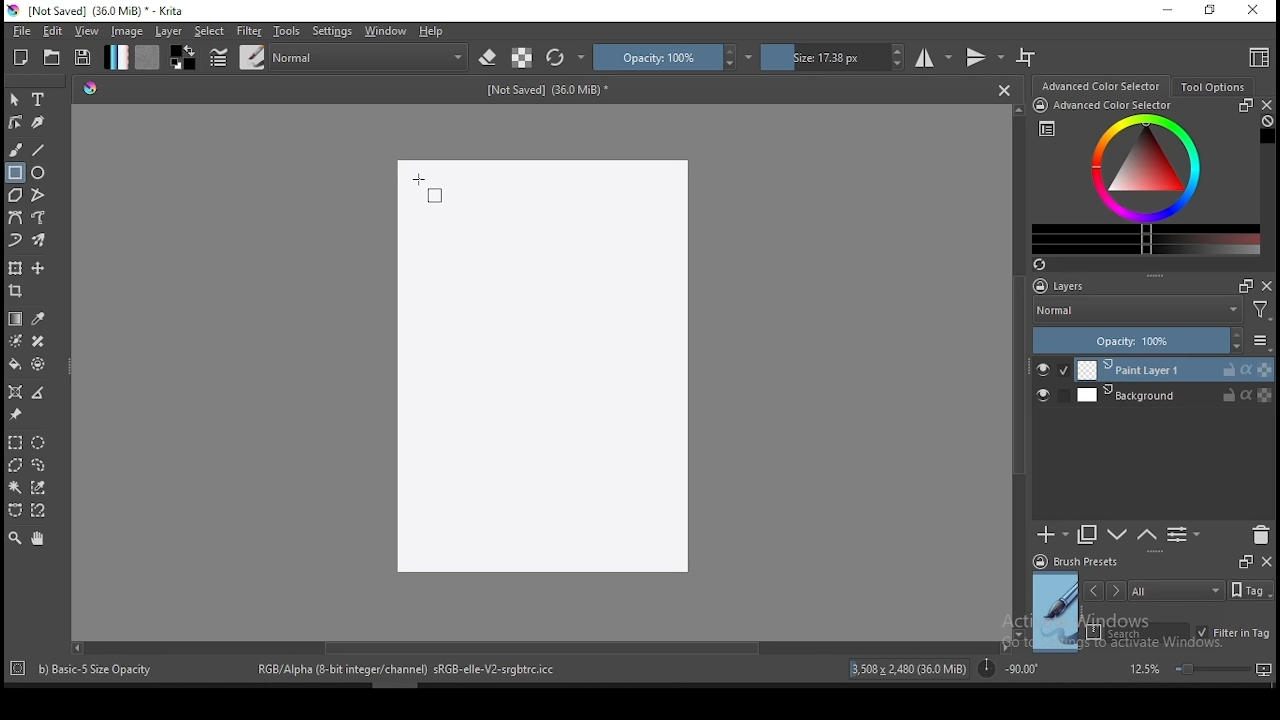 The height and width of the screenshot is (720, 1280). Describe the element at coordinates (18, 293) in the screenshot. I see `crop tool` at that location.